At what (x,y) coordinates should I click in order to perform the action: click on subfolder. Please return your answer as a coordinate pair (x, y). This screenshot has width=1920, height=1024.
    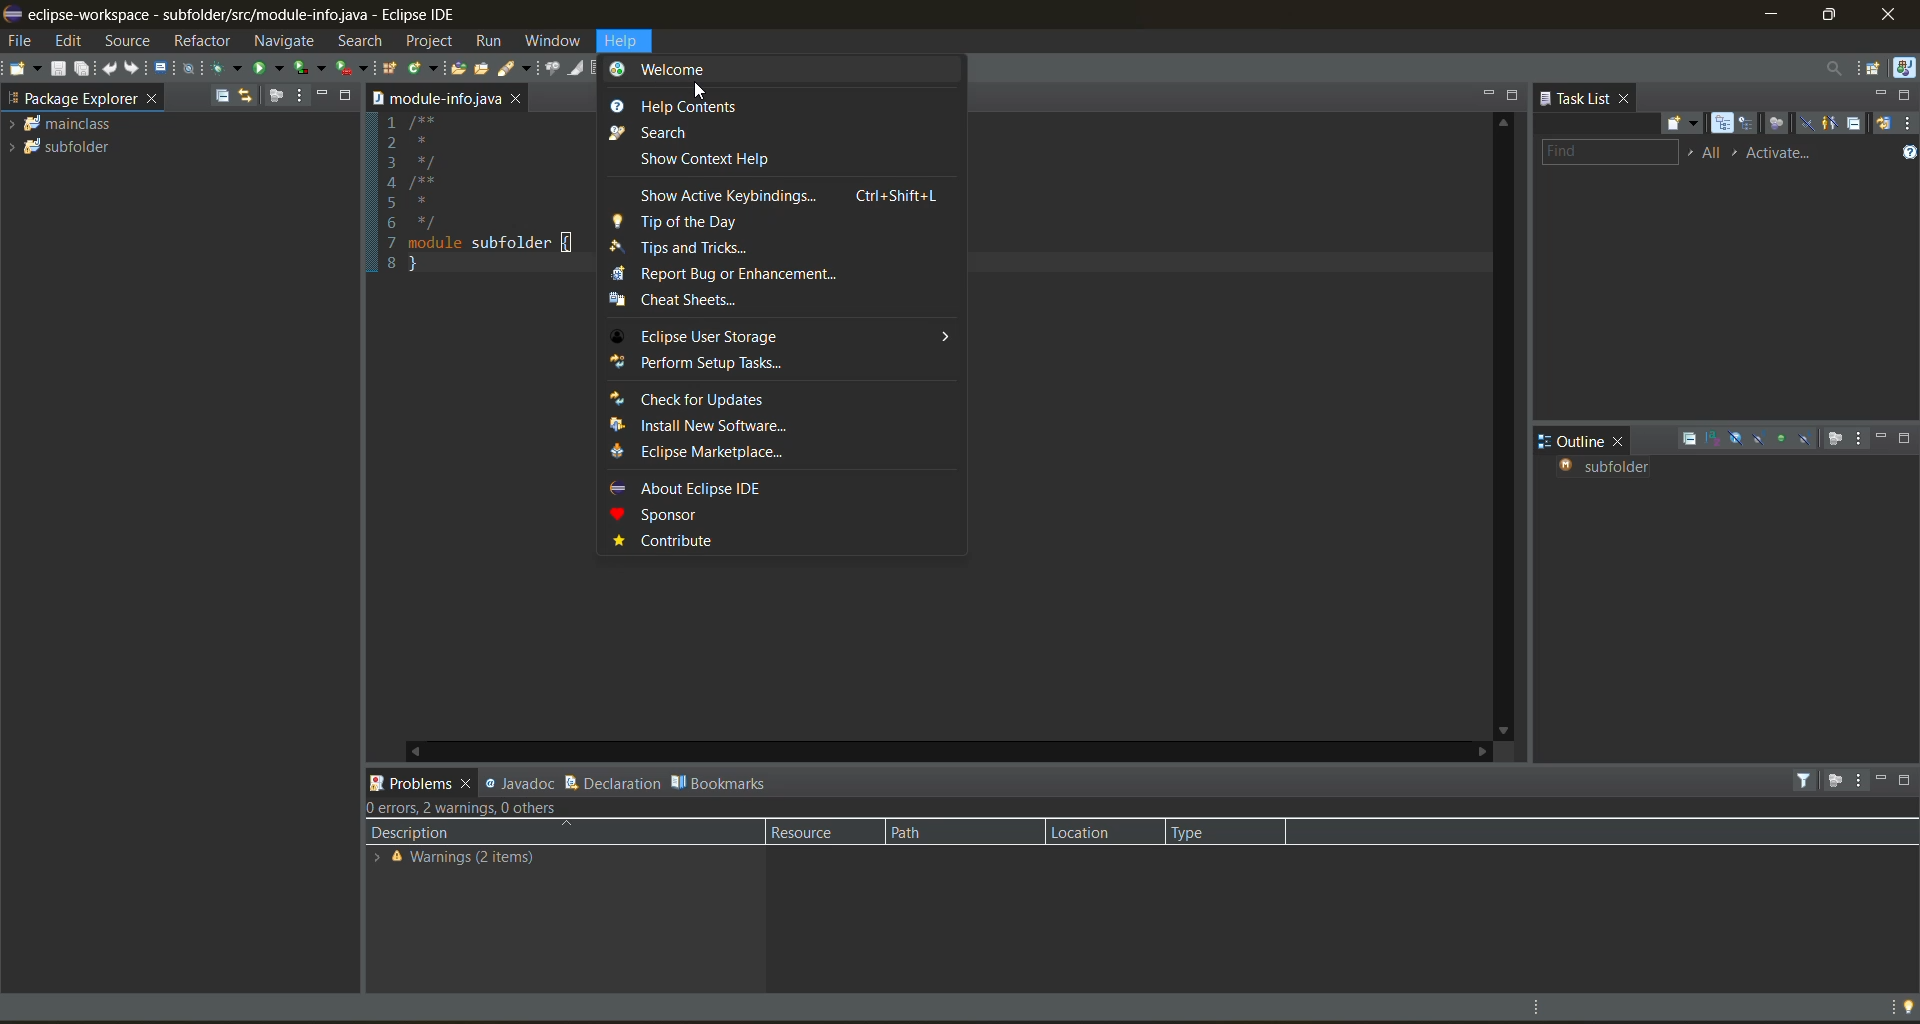
    Looking at the image, I should click on (1615, 468).